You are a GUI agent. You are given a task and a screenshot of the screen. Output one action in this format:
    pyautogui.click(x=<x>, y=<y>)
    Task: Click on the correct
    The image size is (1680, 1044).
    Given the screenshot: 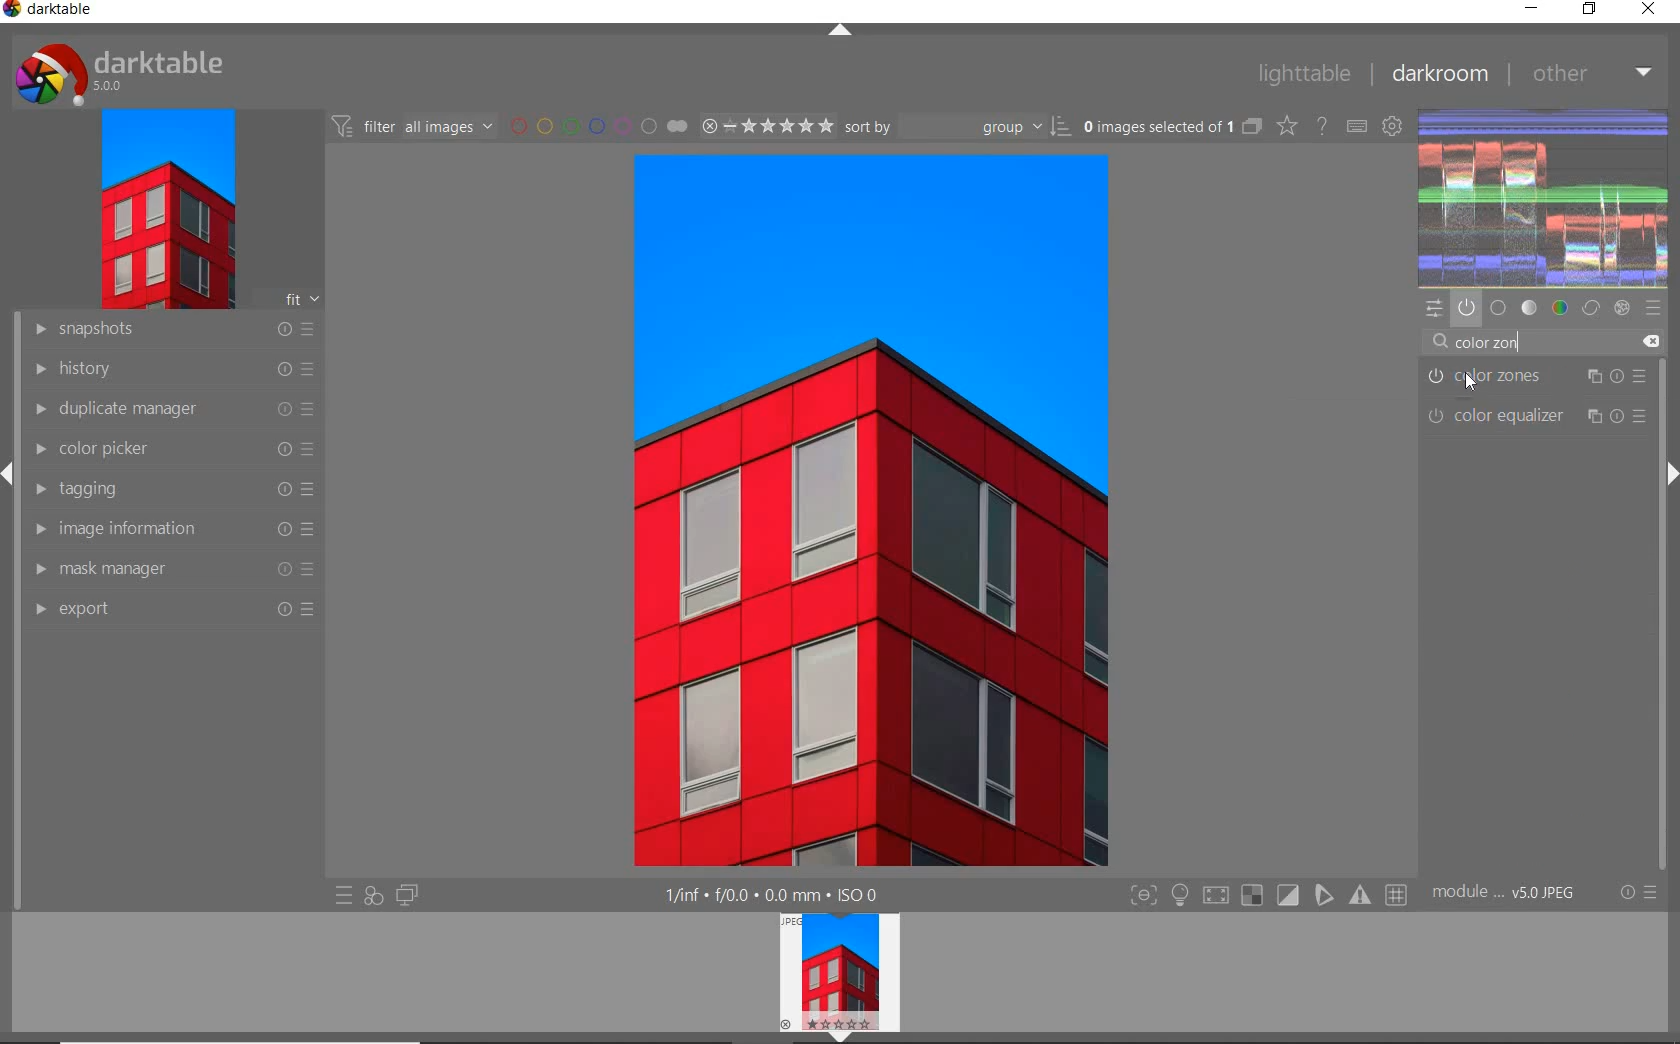 What is the action you would take?
    pyautogui.click(x=1591, y=309)
    